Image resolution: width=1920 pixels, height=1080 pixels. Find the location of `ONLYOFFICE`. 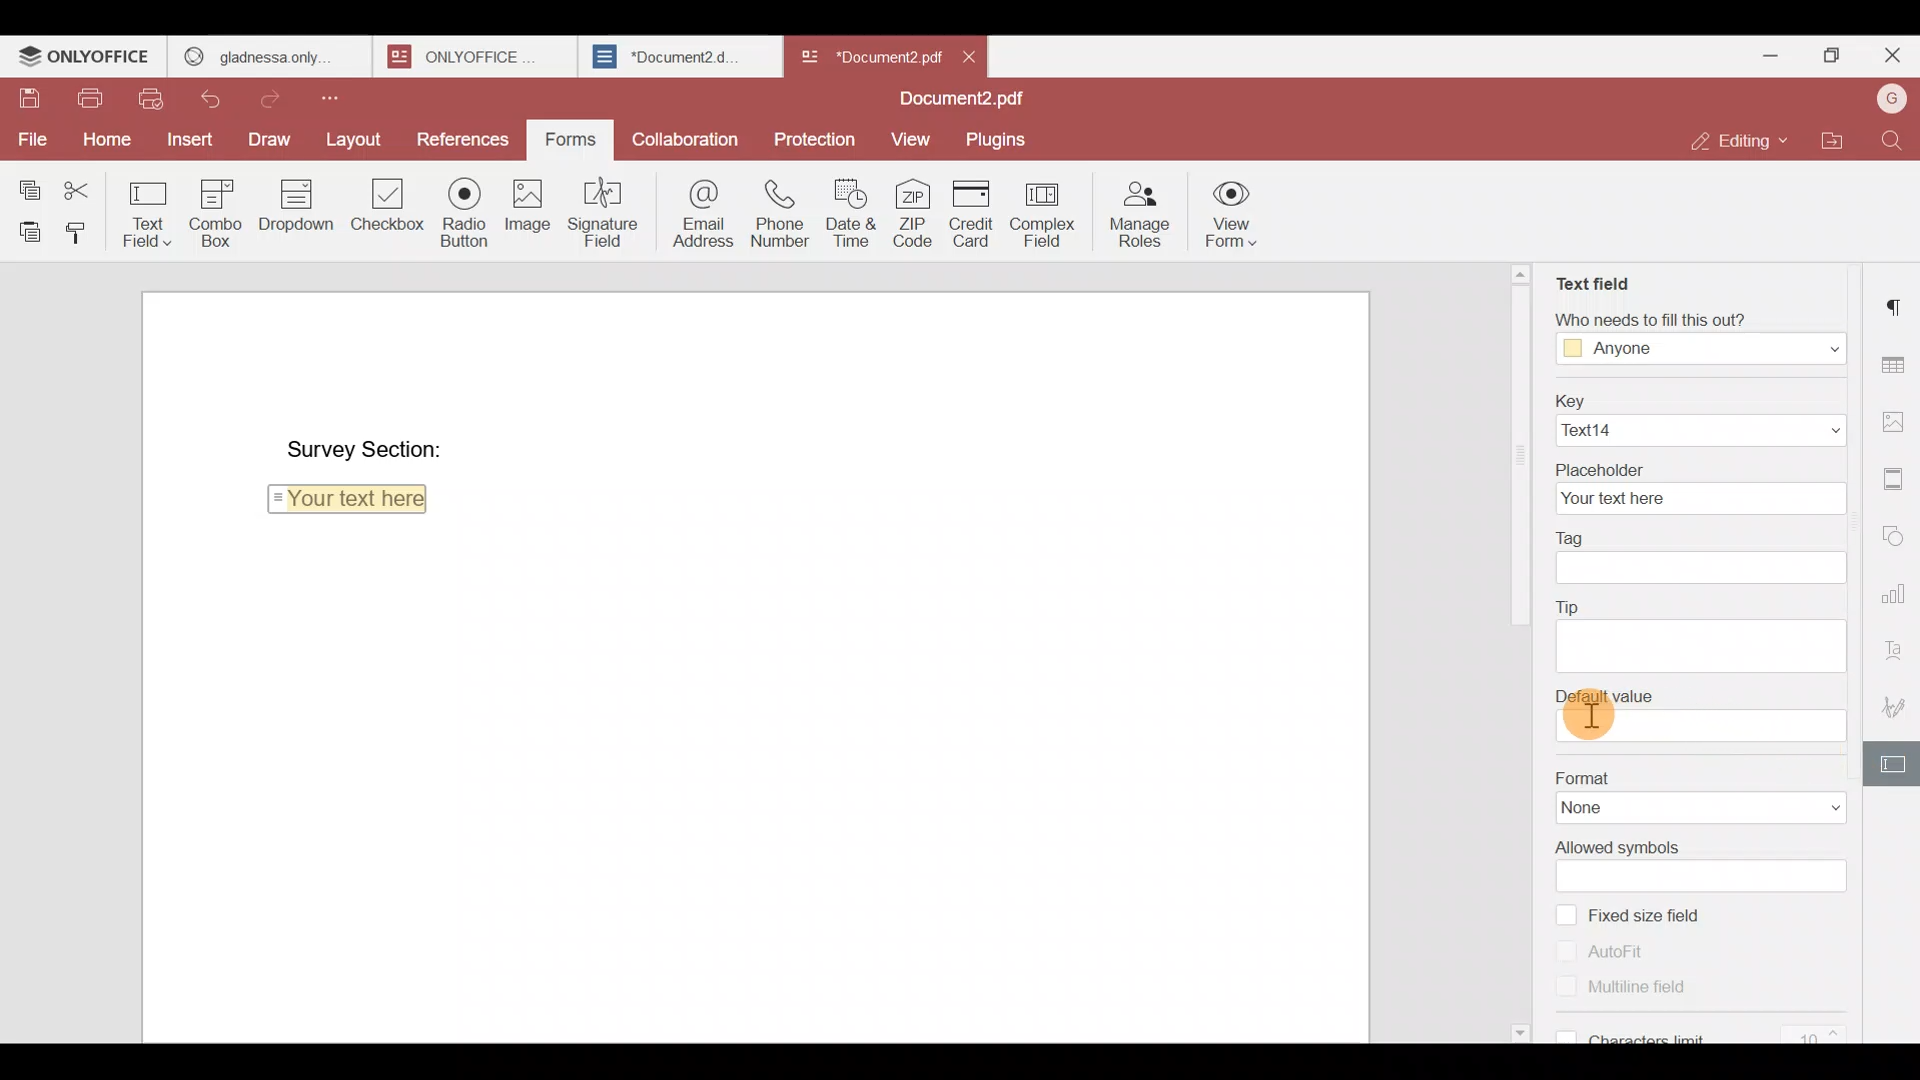

ONLYOFFICE is located at coordinates (470, 56).